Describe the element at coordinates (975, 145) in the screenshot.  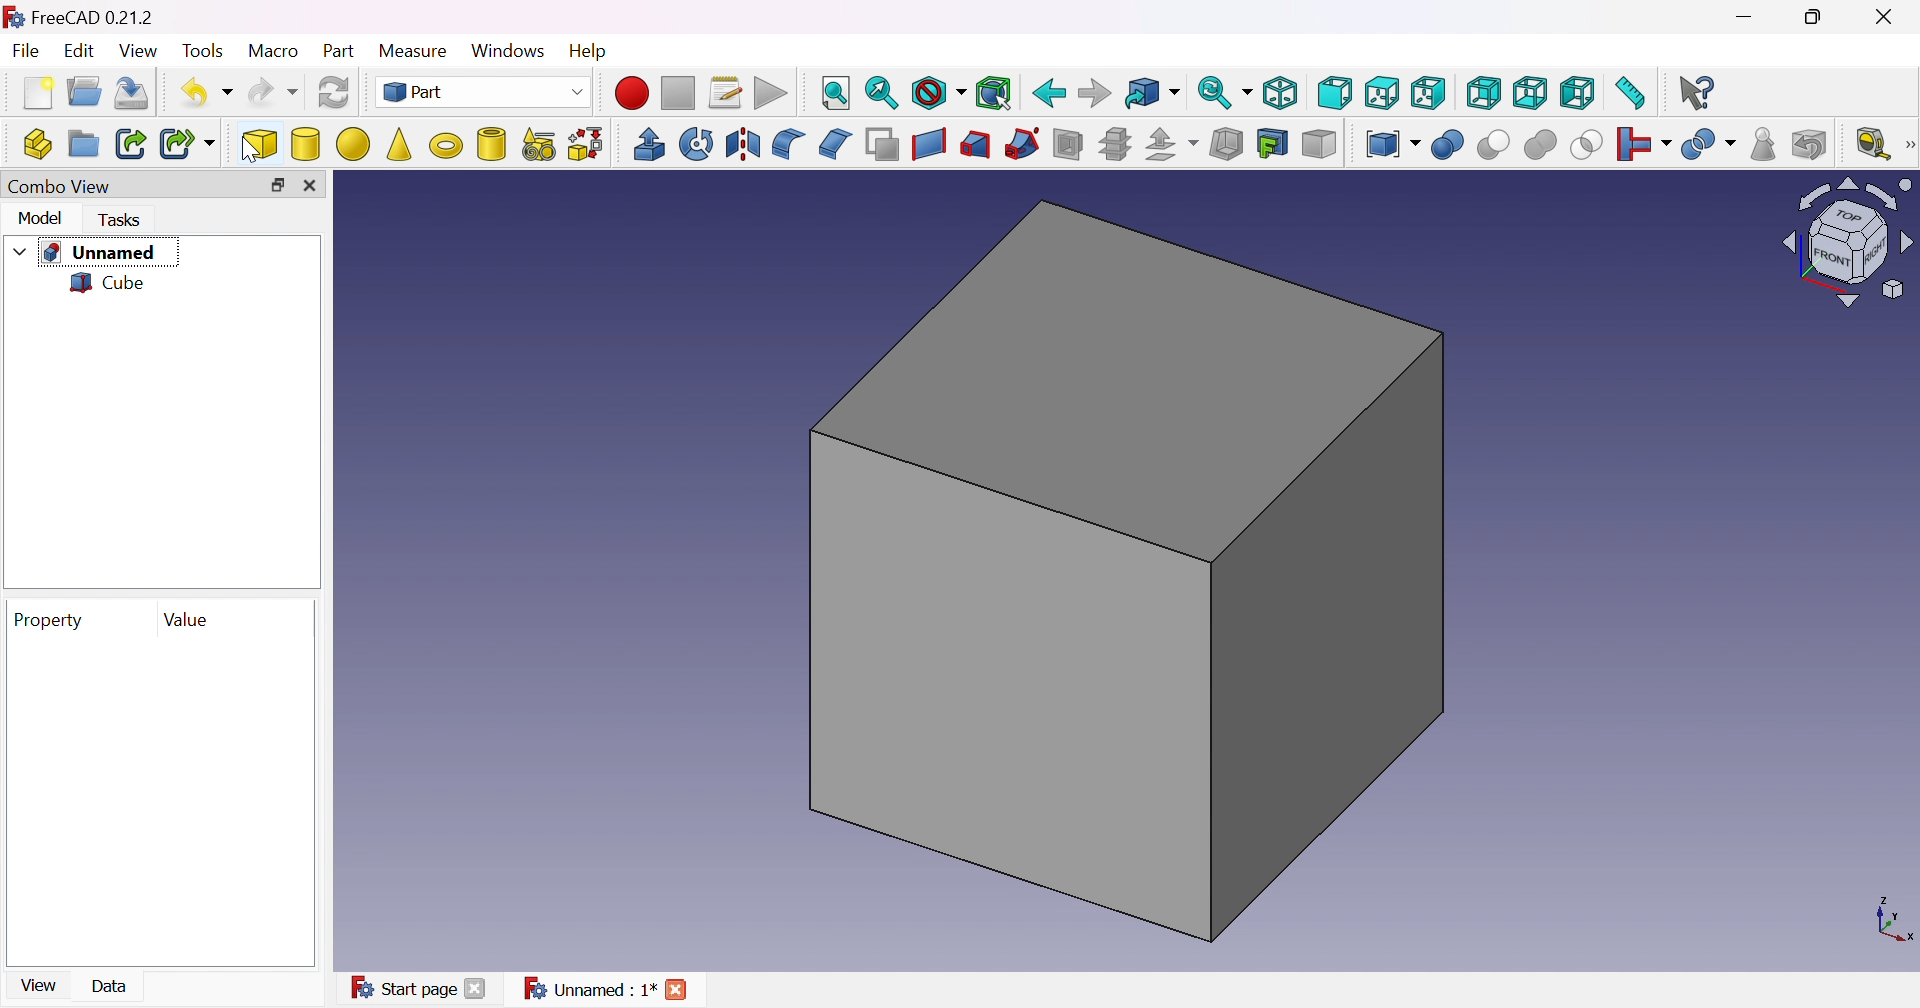
I see `Loft` at that location.